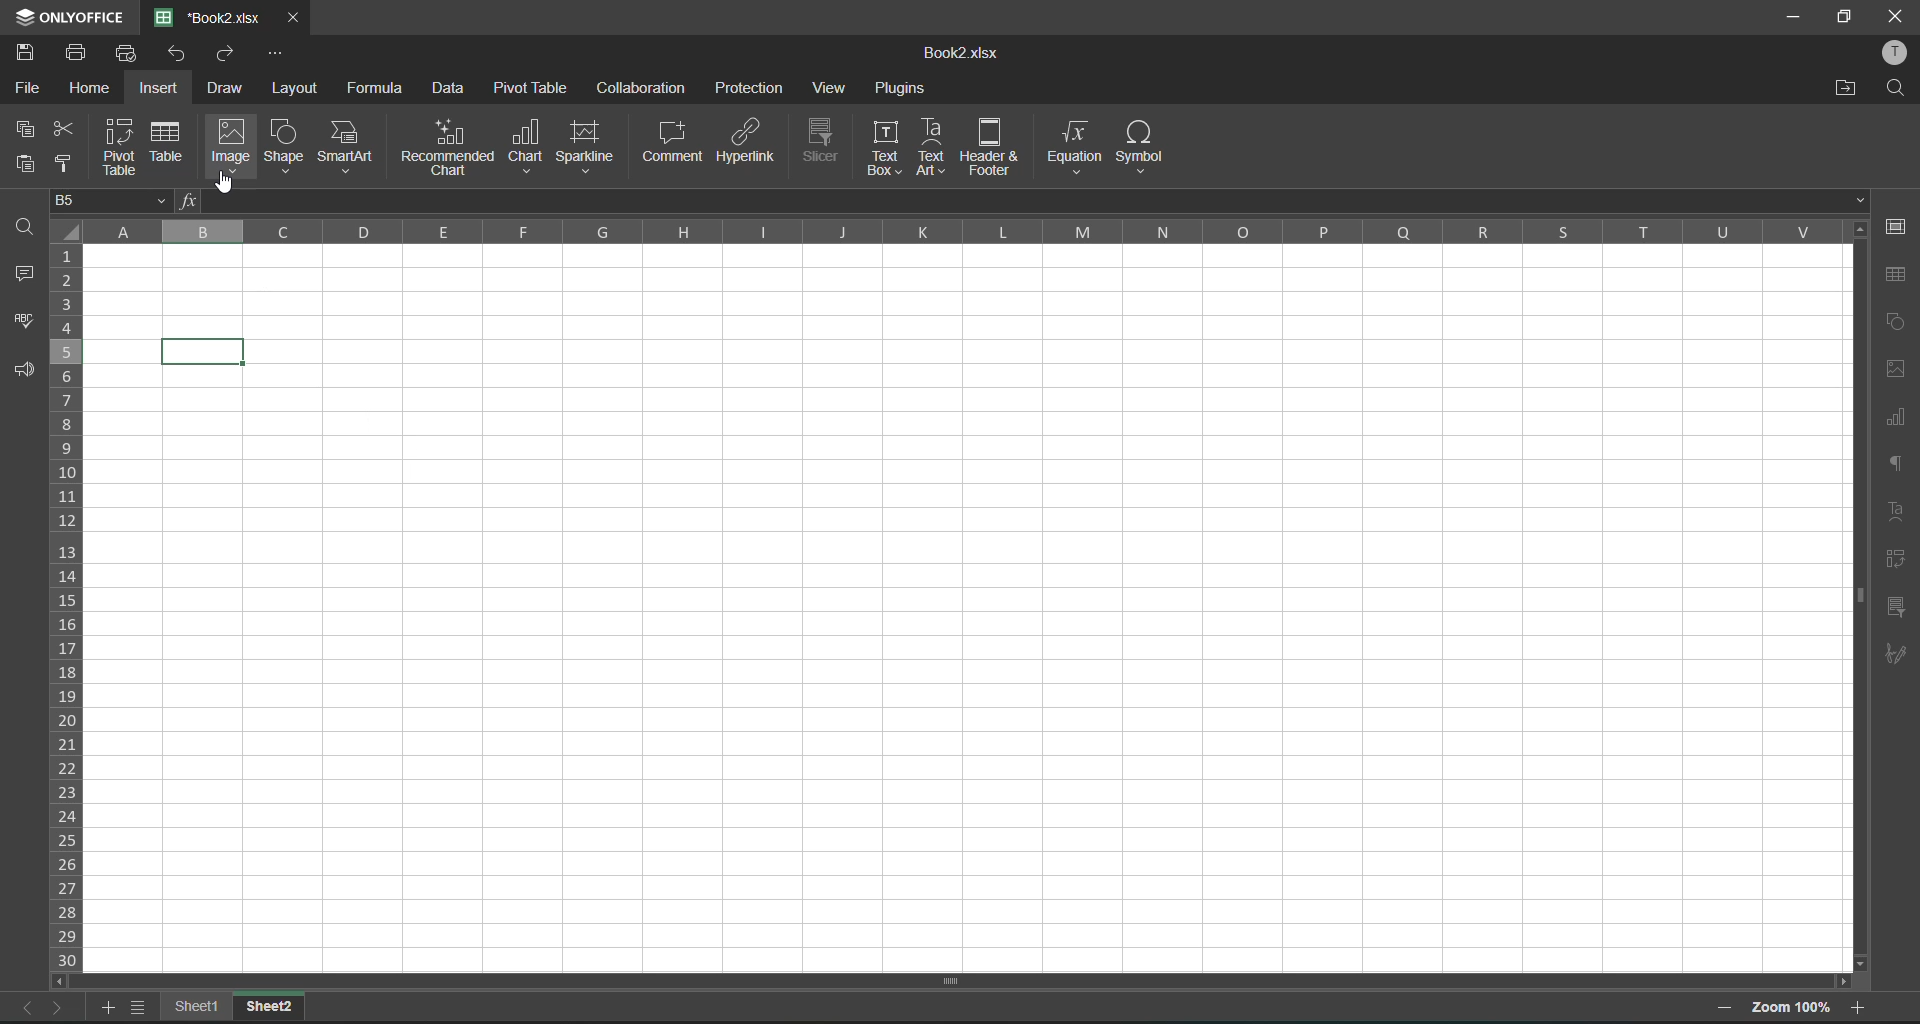 The image size is (1920, 1024). Describe the element at coordinates (673, 142) in the screenshot. I see `comment` at that location.